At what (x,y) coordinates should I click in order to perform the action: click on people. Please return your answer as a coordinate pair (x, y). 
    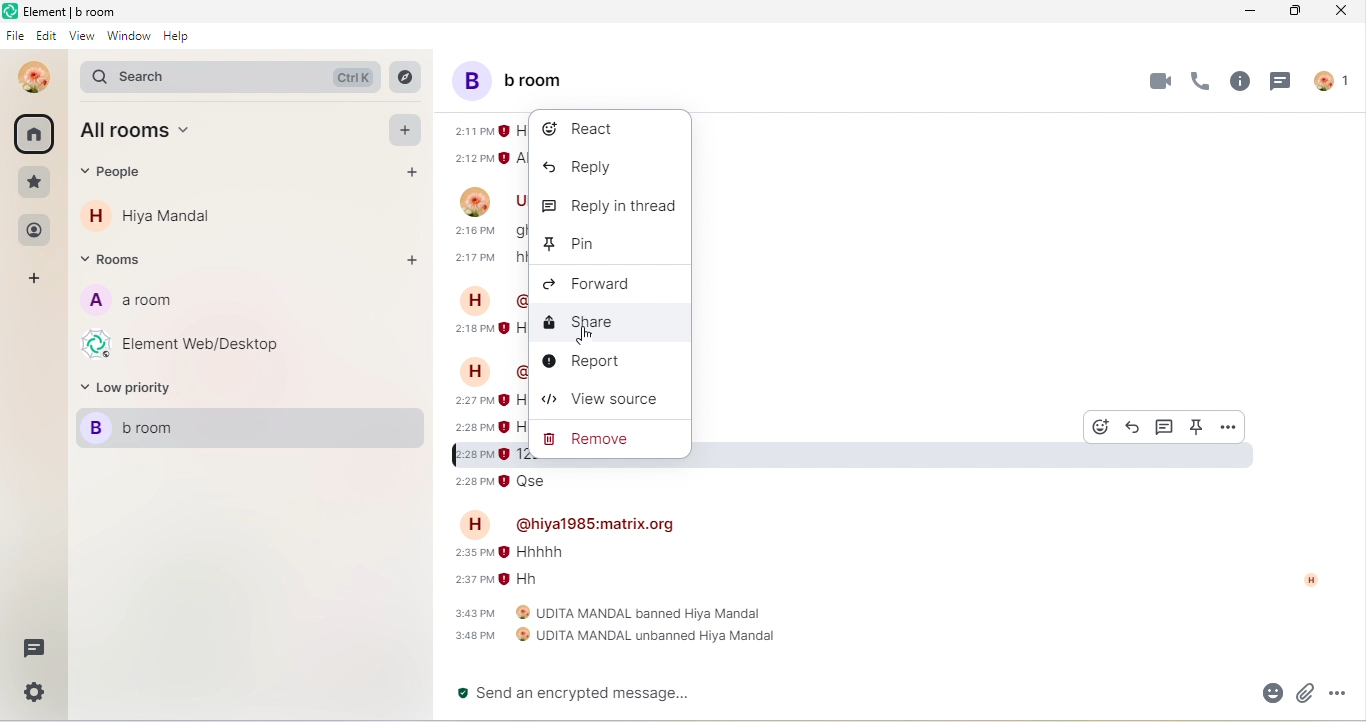
    Looking at the image, I should click on (1335, 79).